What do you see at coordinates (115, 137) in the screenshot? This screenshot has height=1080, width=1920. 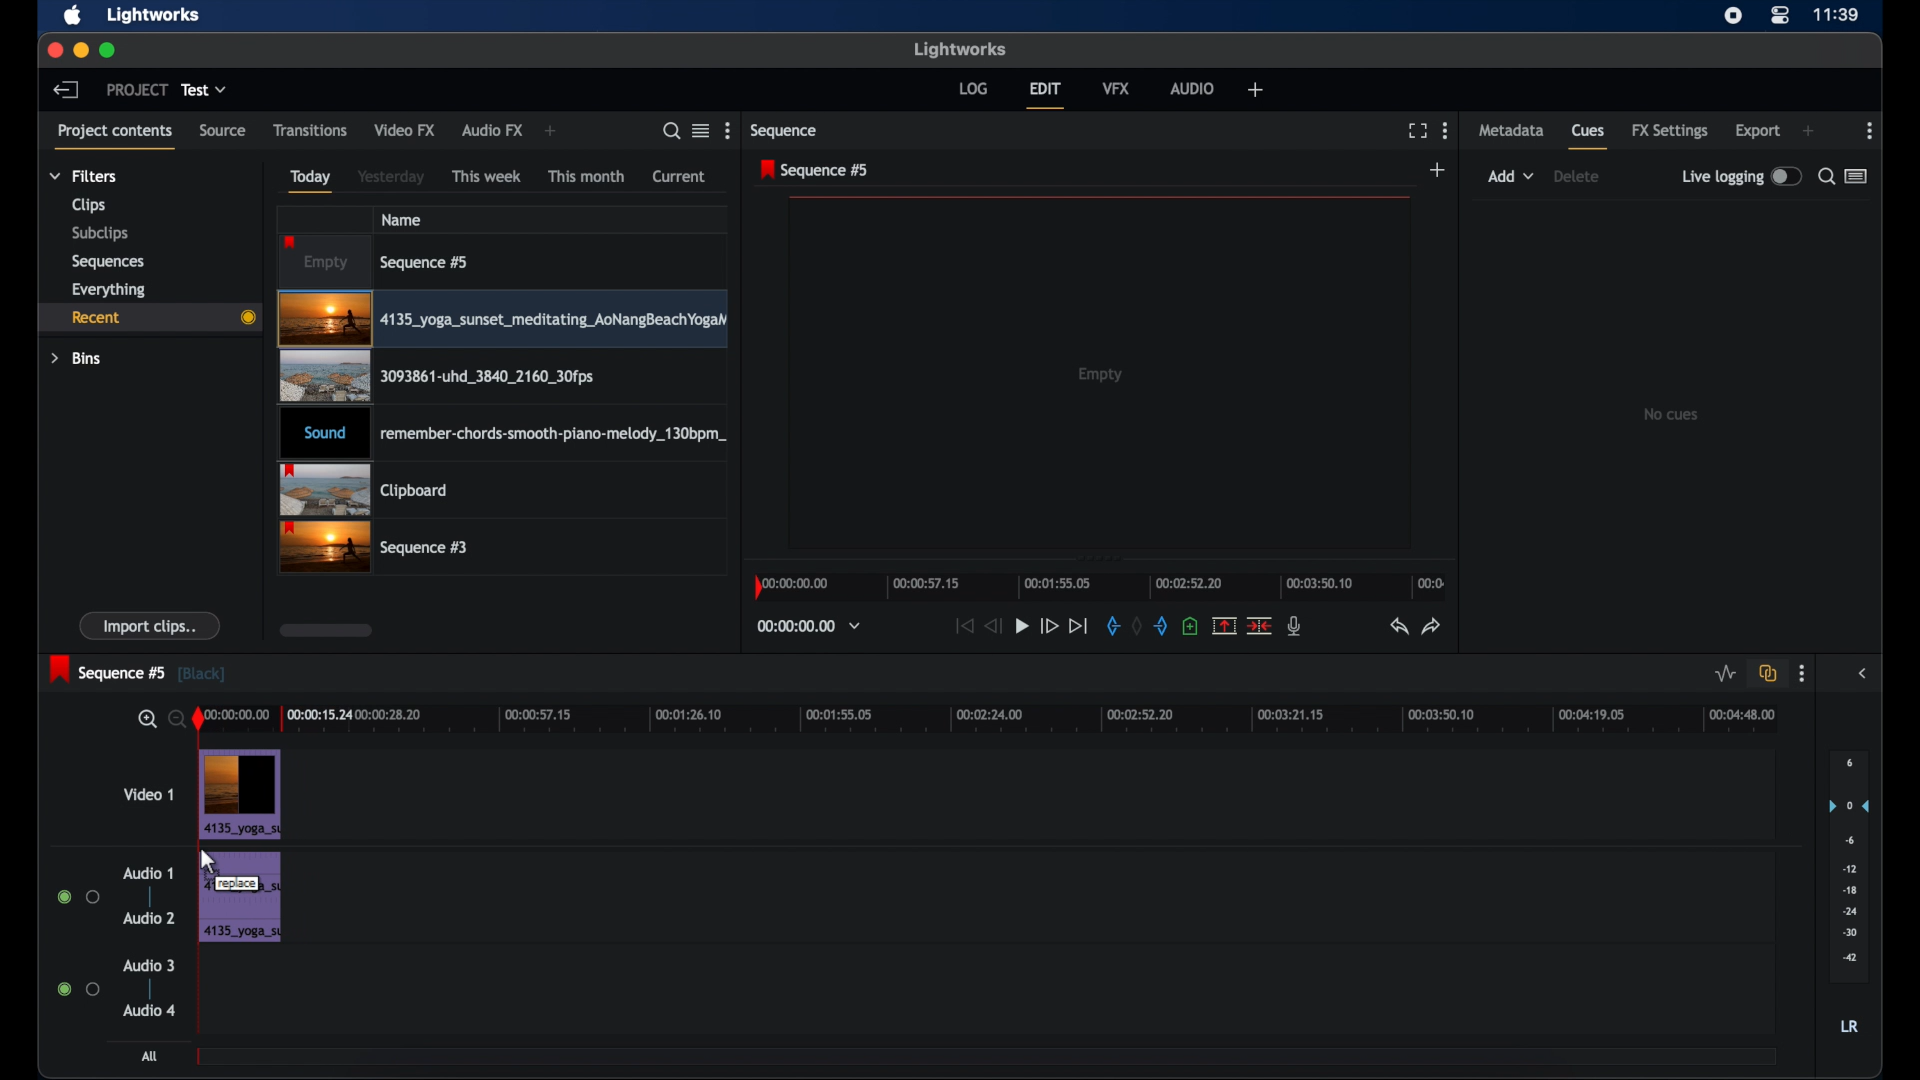 I see `project contents` at bounding box center [115, 137].